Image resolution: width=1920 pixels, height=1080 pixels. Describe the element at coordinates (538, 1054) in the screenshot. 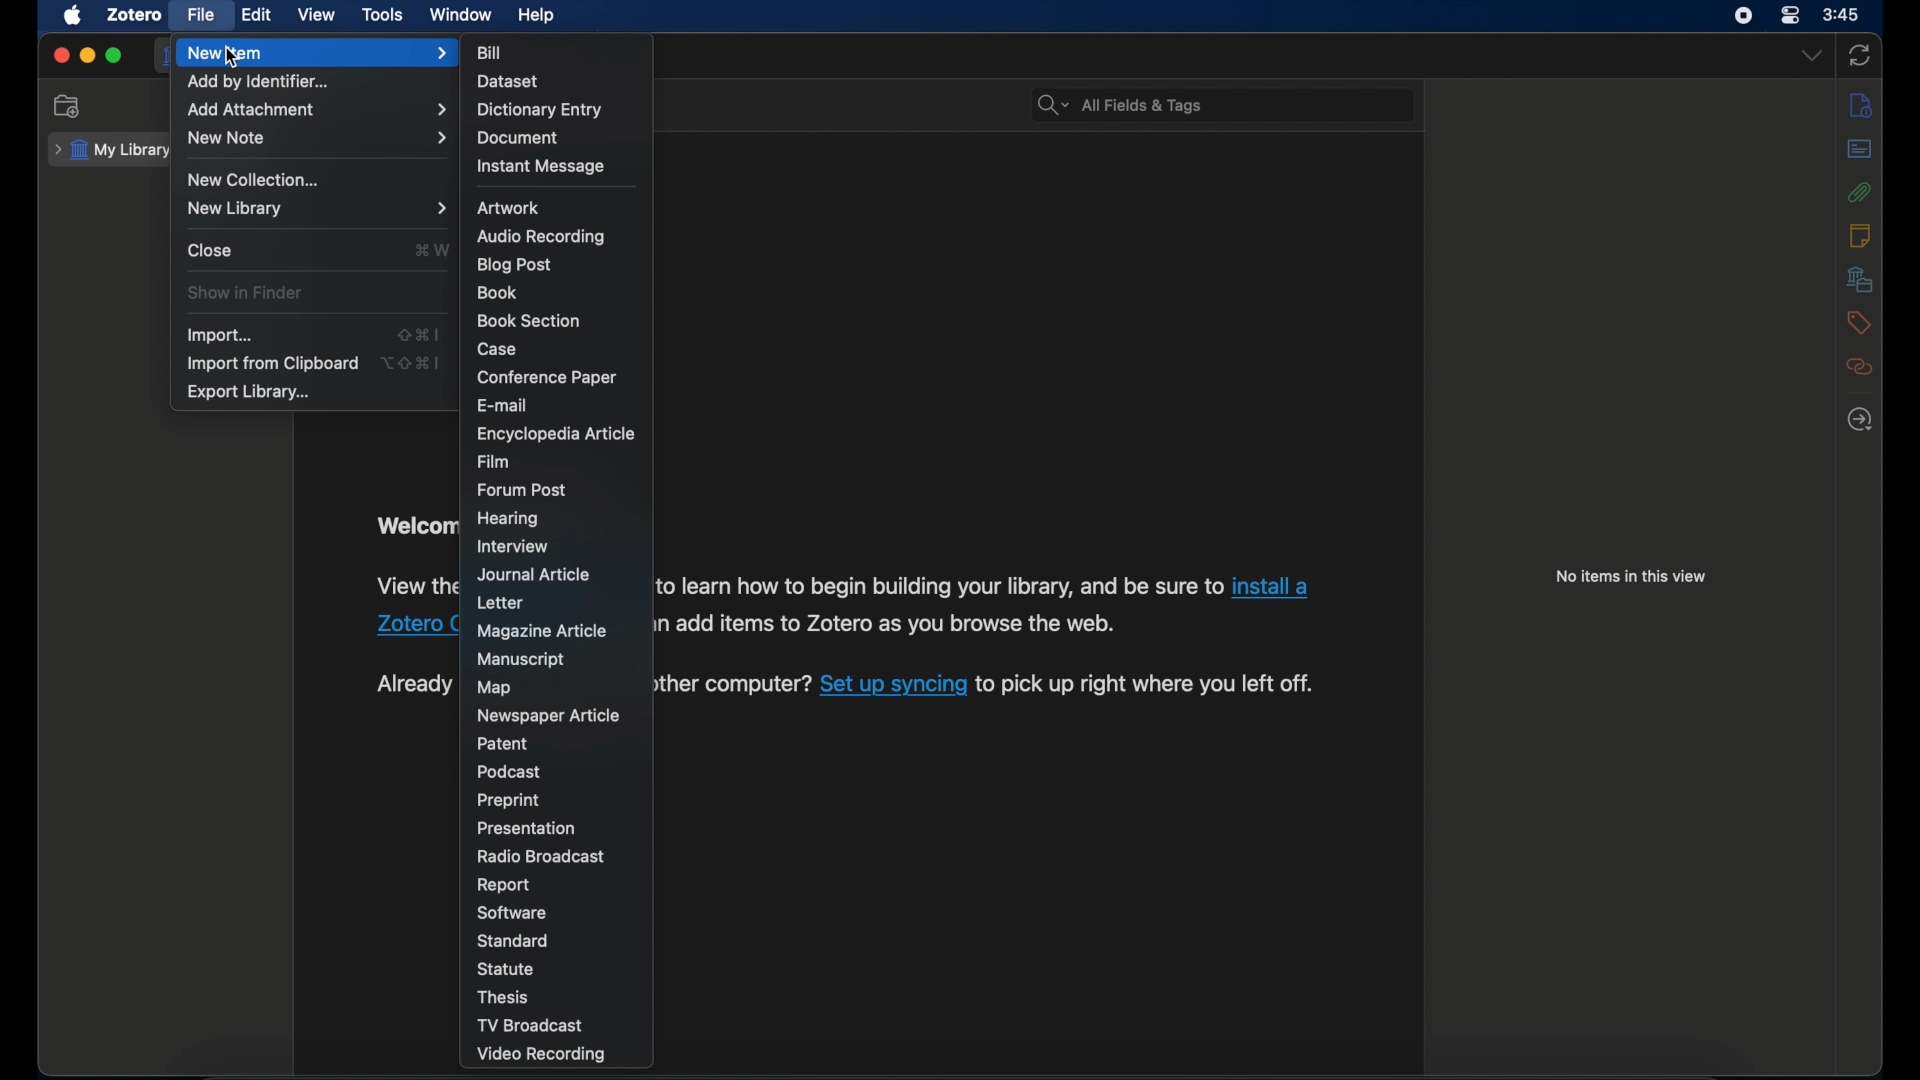

I see `video recording` at that location.